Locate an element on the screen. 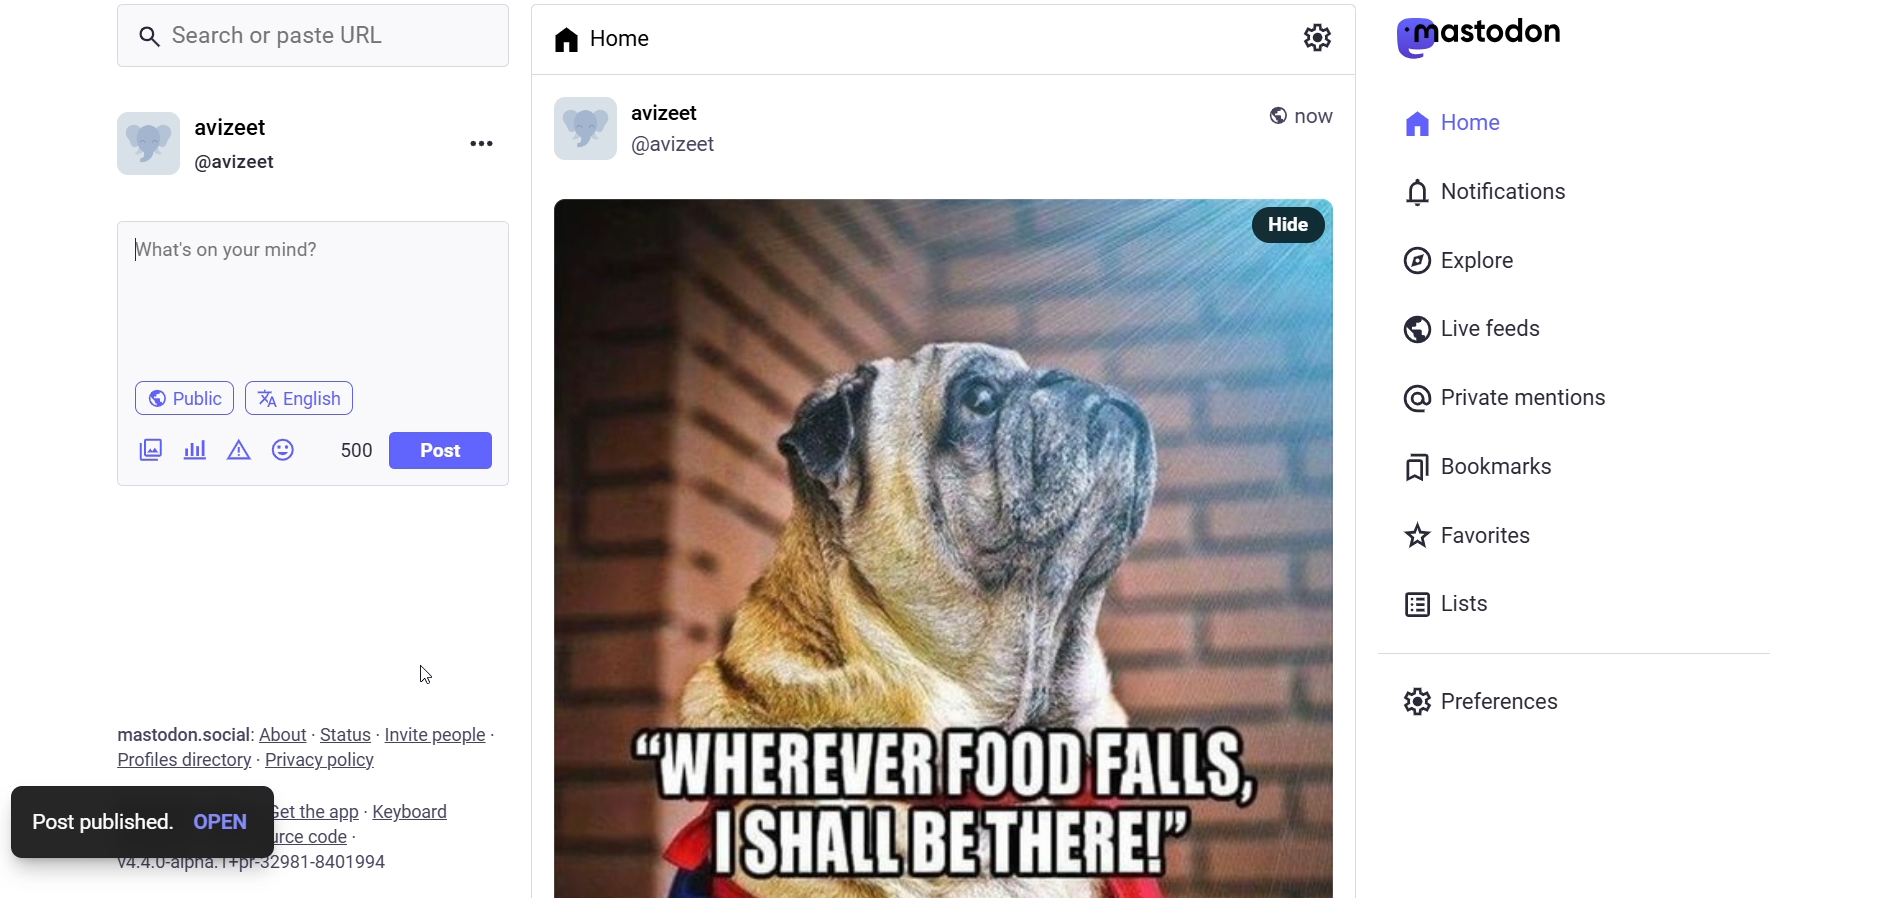 The image size is (1884, 898). word limit is located at coordinates (353, 451).